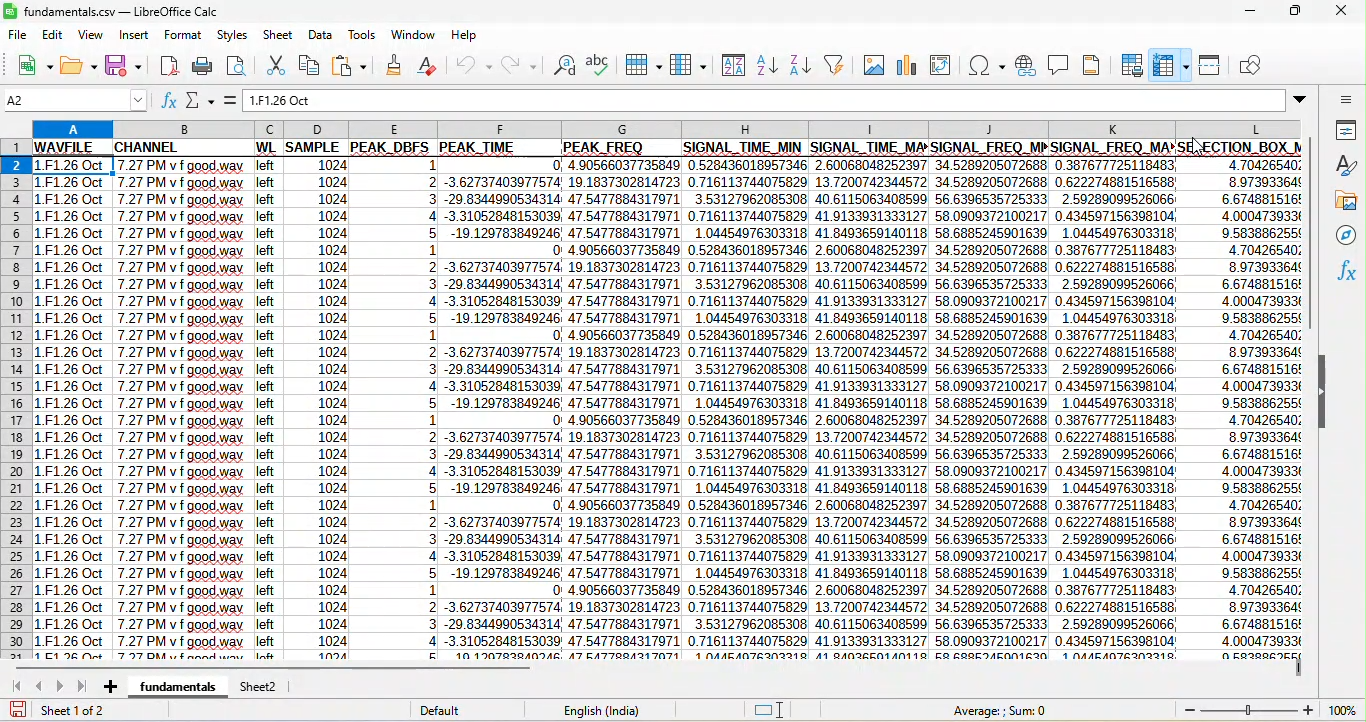 This screenshot has width=1366, height=722. I want to click on , so click(280, 665).